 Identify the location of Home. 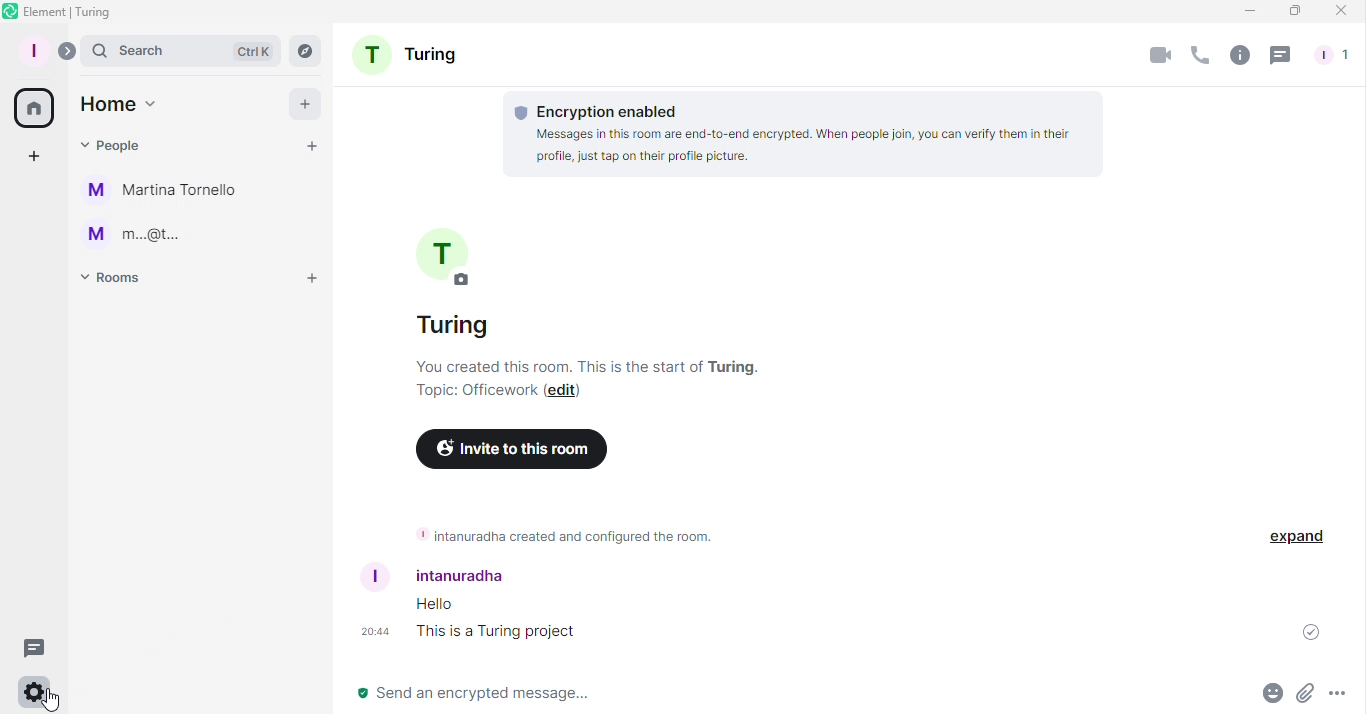
(37, 105).